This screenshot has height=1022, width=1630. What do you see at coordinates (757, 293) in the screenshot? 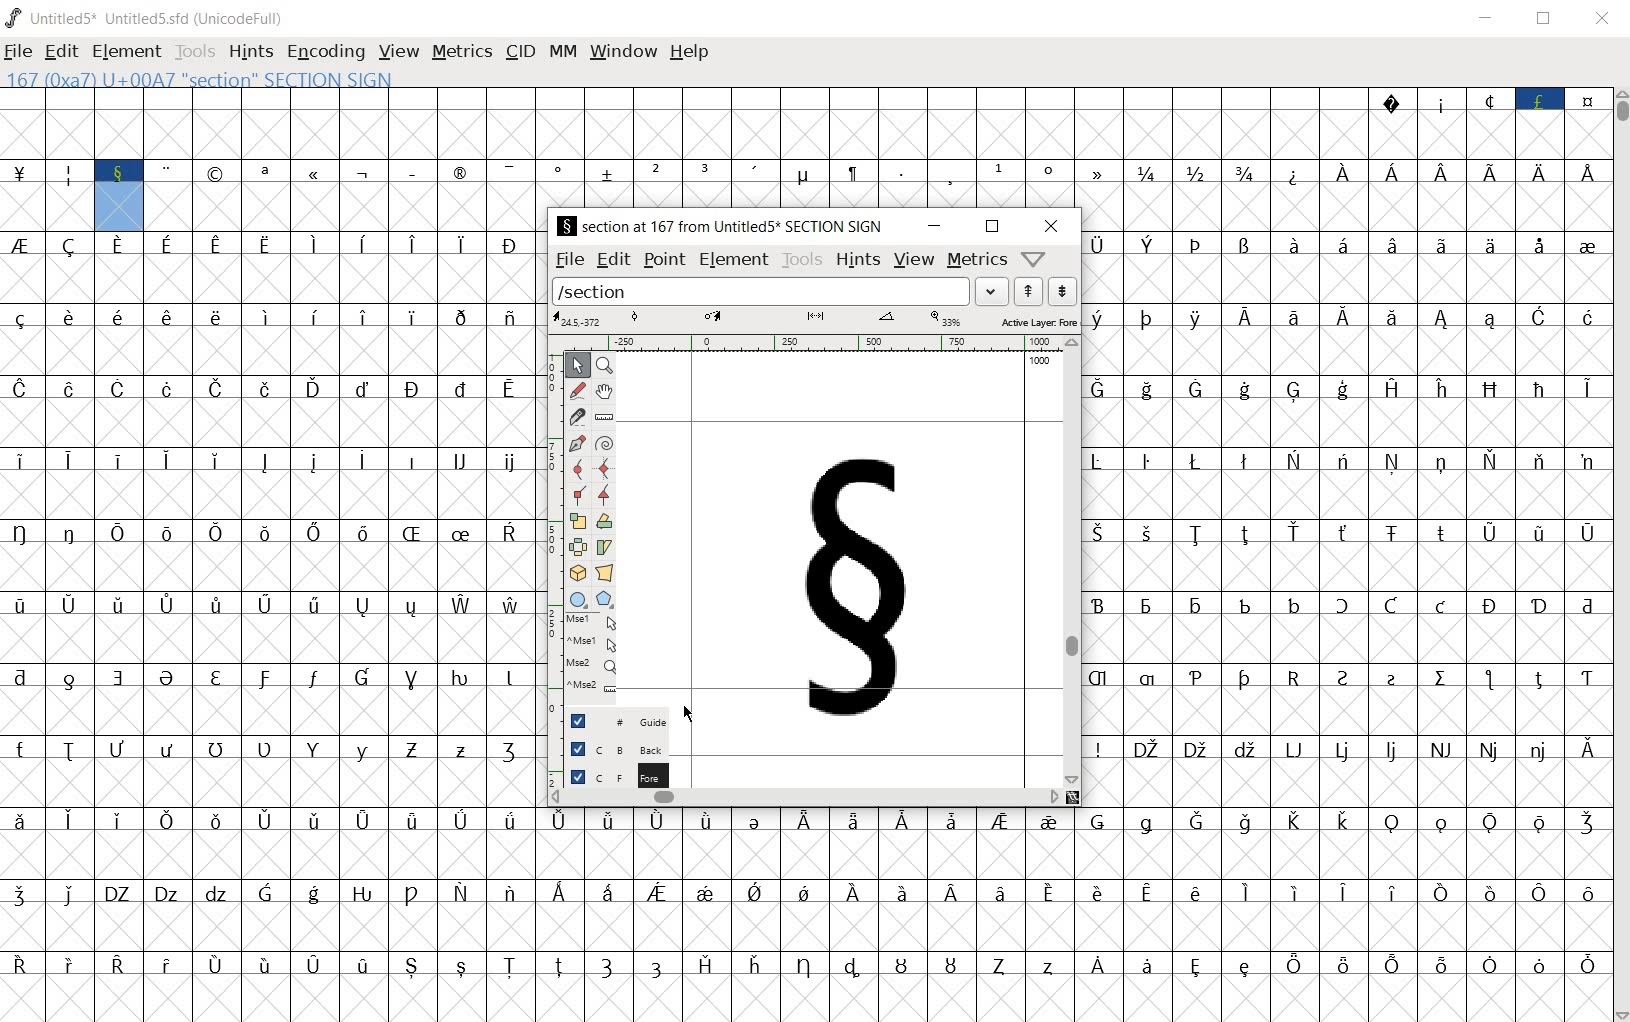
I see `/section` at bounding box center [757, 293].